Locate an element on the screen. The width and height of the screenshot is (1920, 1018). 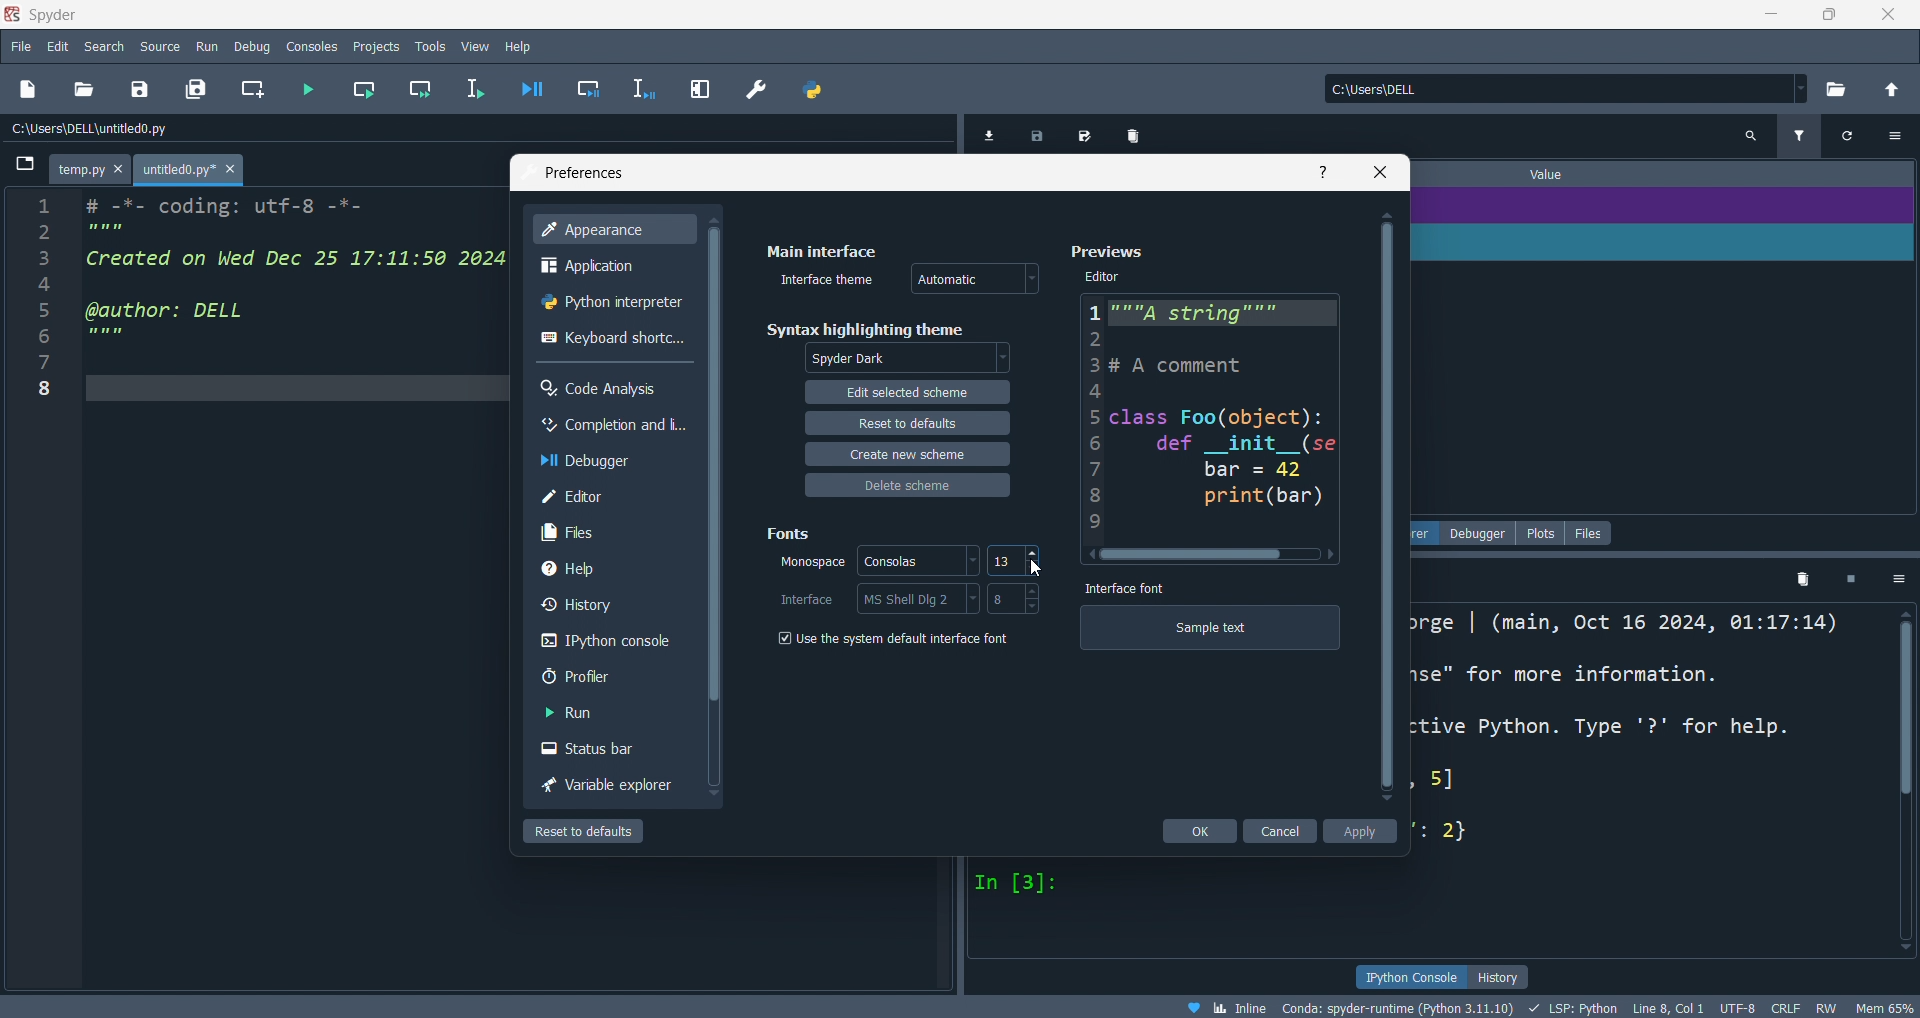
import data is located at coordinates (994, 132).